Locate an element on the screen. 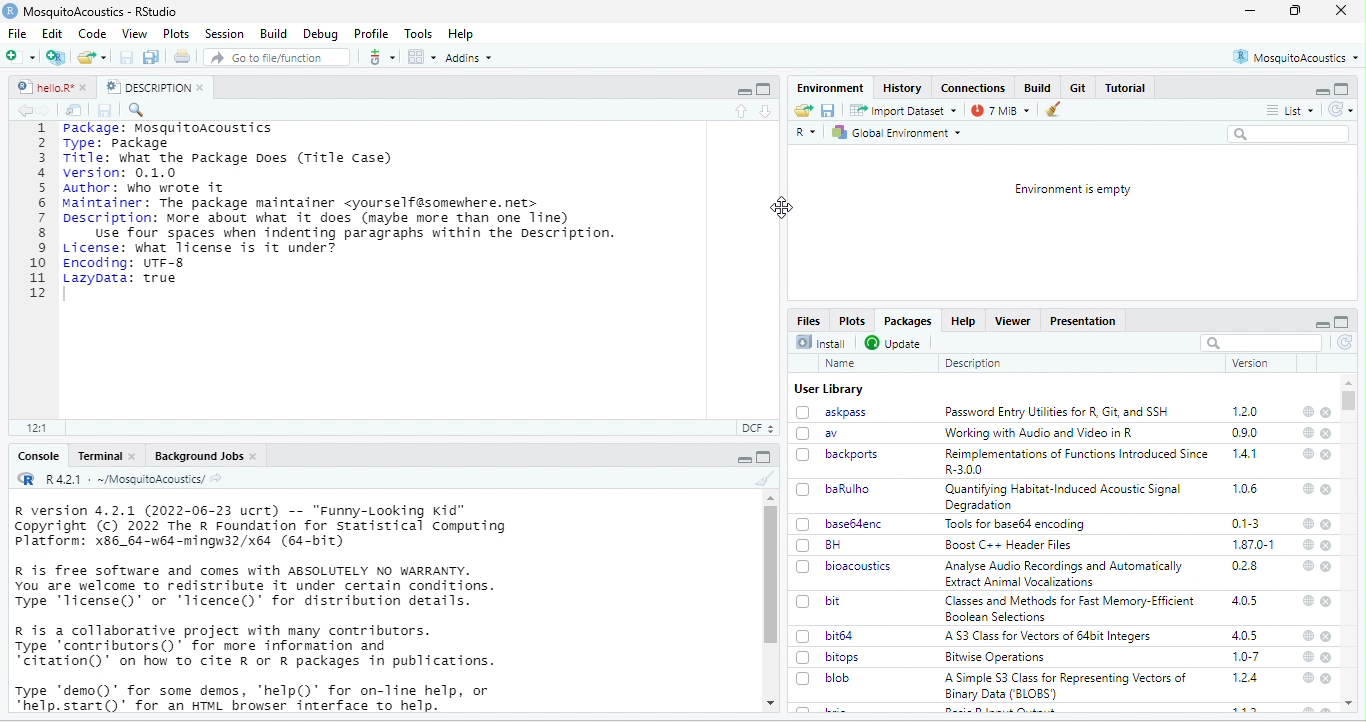 Image resolution: width=1366 pixels, height=722 pixels. DCF is located at coordinates (756, 428).